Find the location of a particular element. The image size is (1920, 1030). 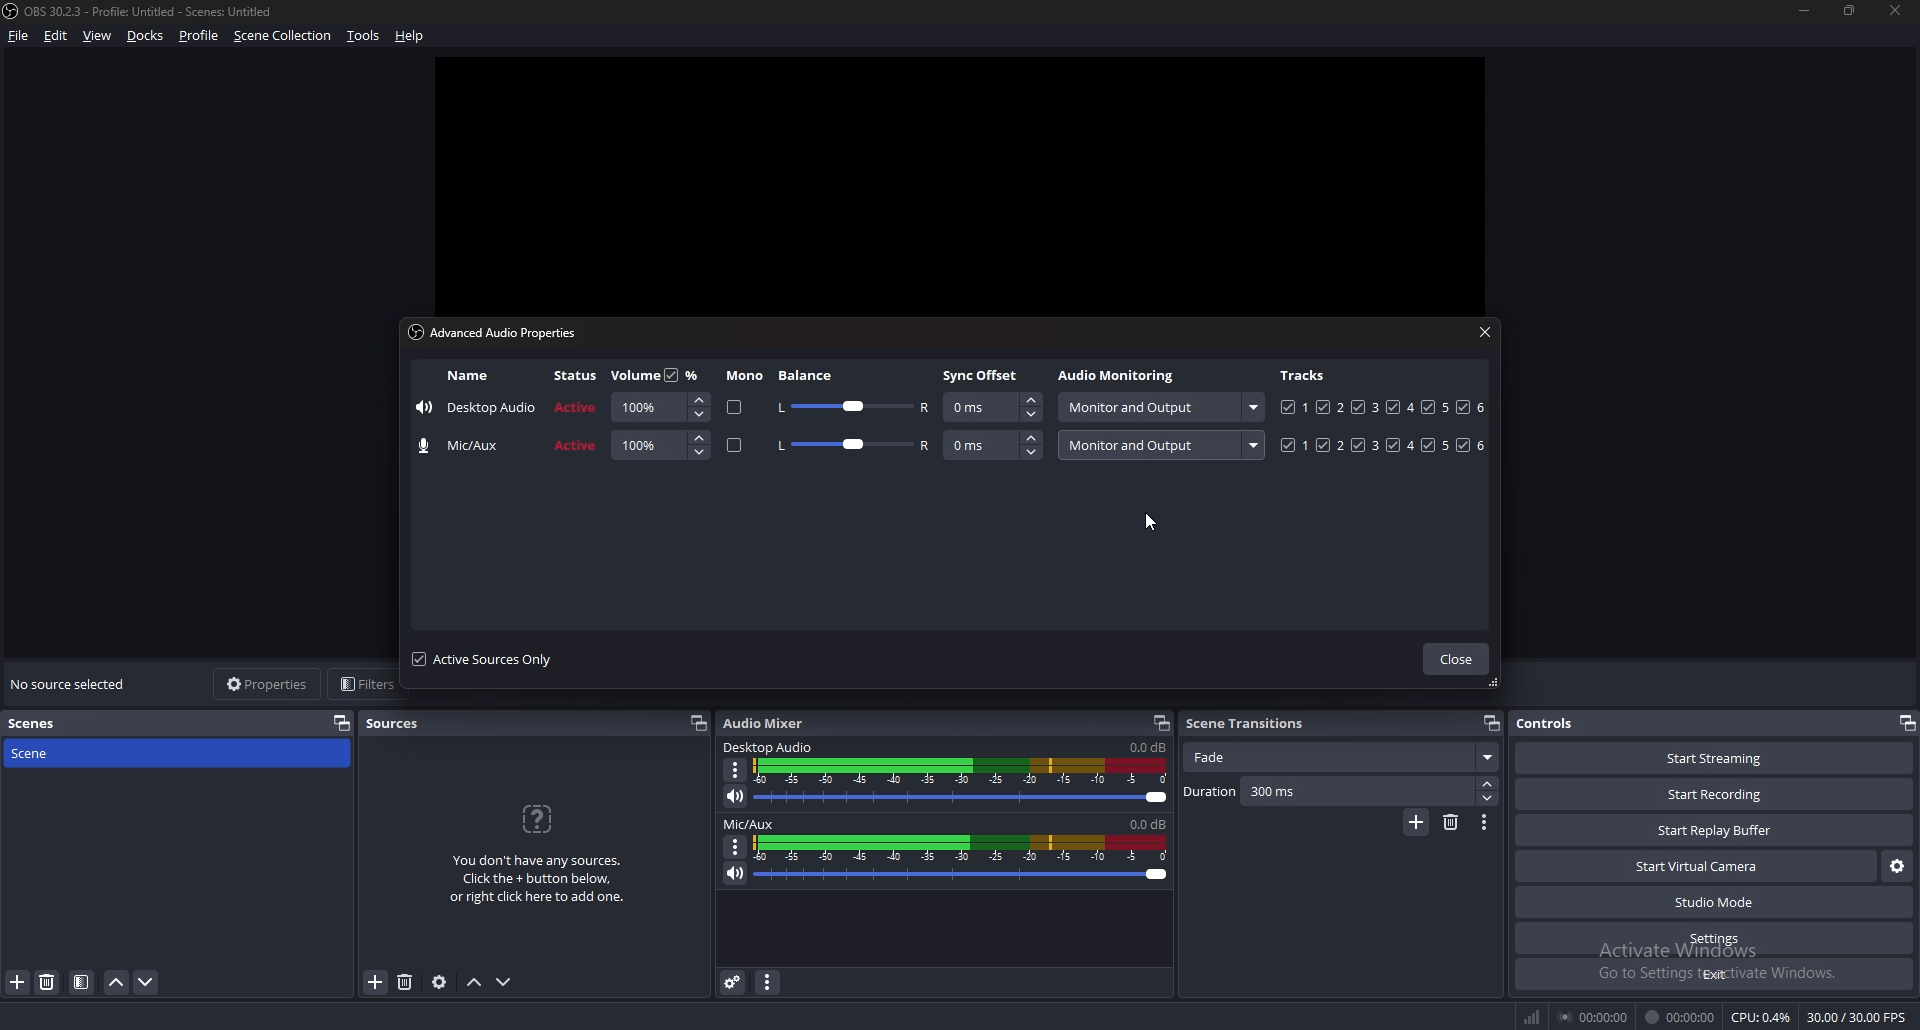

minimize is located at coordinates (1803, 11).